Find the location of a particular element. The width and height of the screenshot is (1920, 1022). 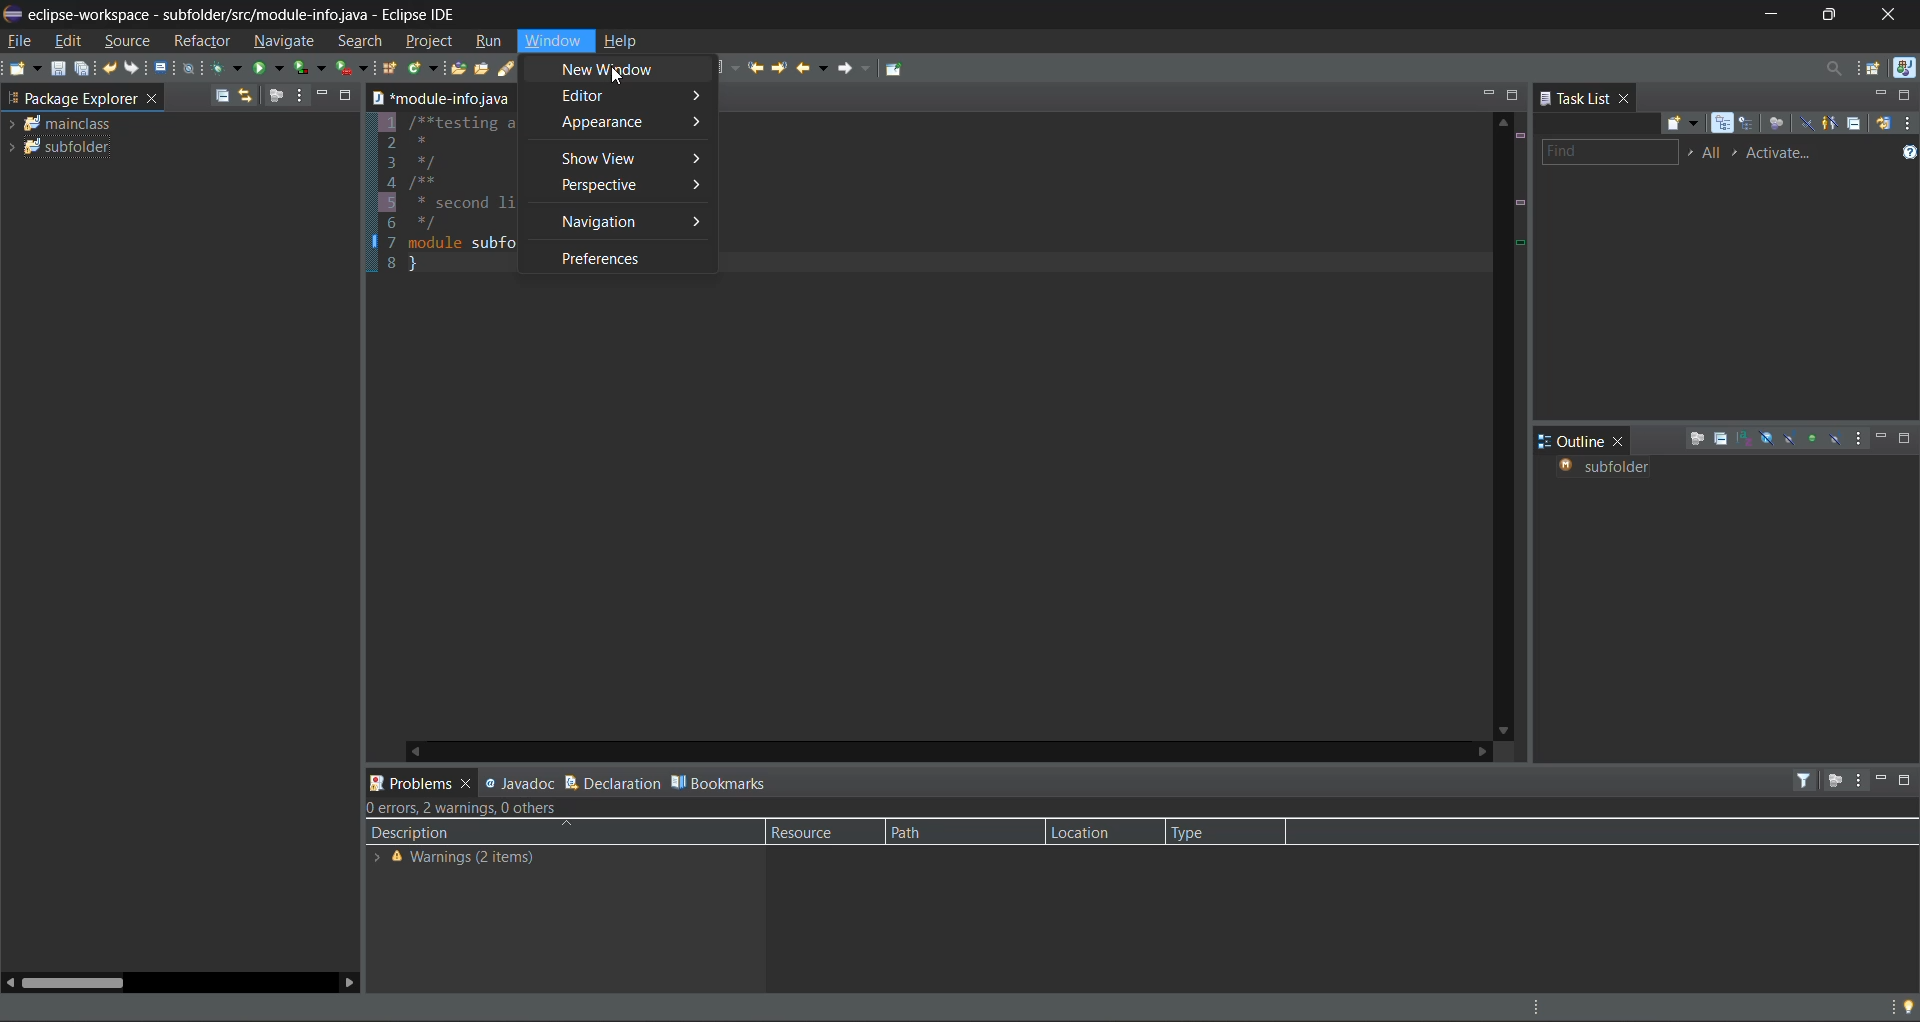

access commands and other items is located at coordinates (1837, 69).